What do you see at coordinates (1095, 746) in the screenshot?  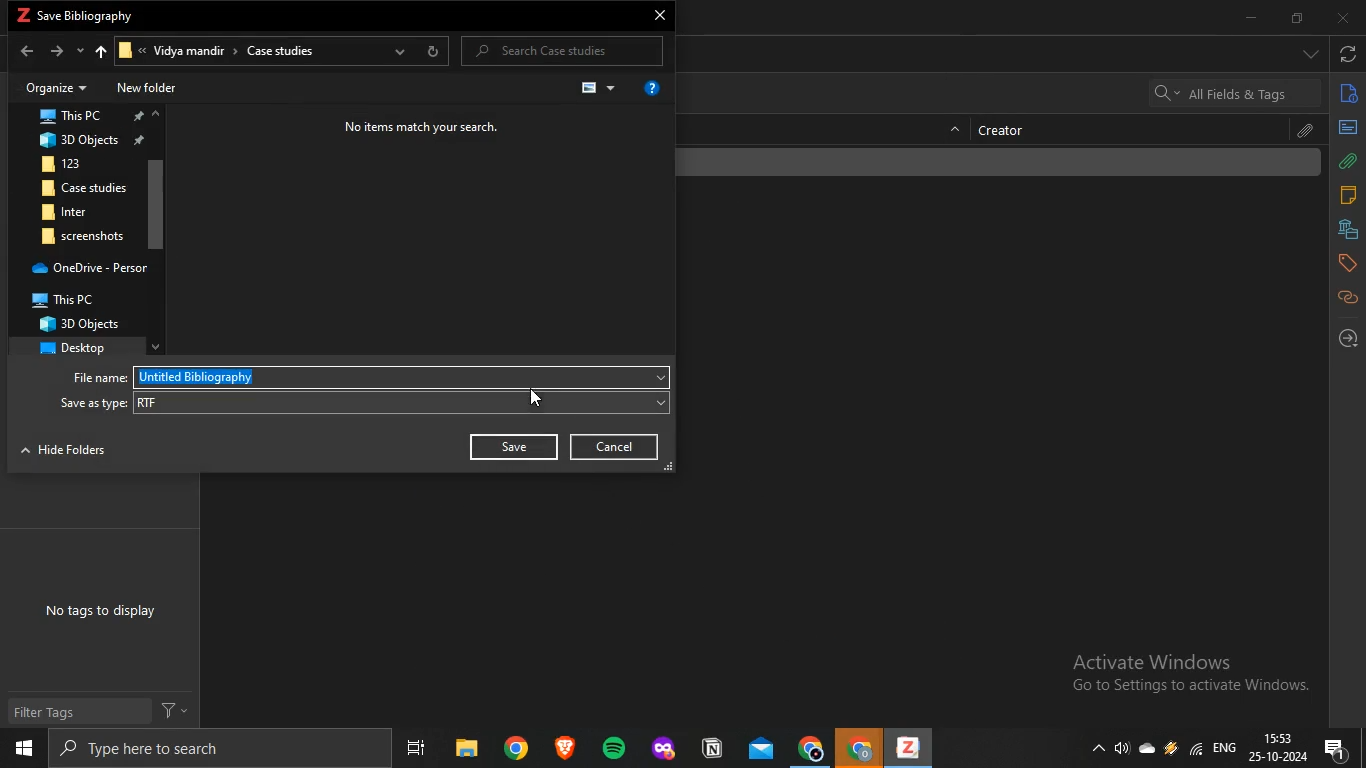 I see `show hidden icons` at bounding box center [1095, 746].